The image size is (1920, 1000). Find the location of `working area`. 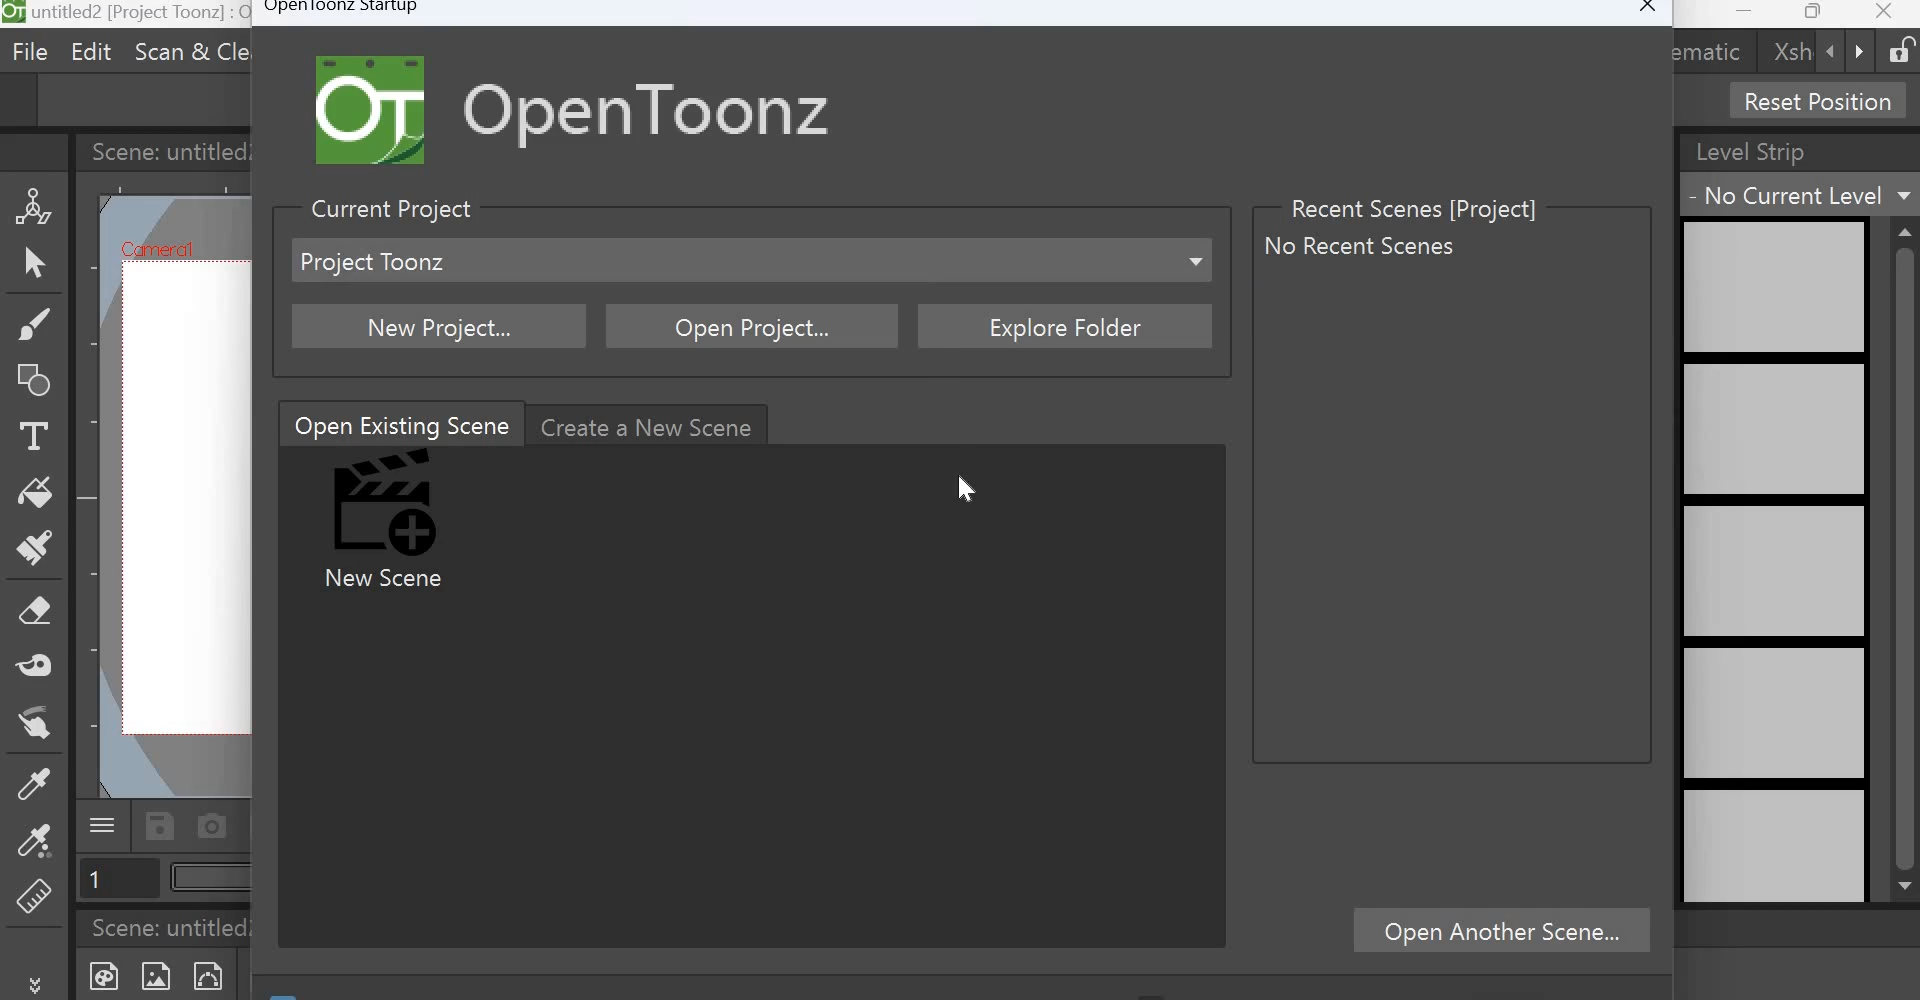

working area is located at coordinates (183, 500).